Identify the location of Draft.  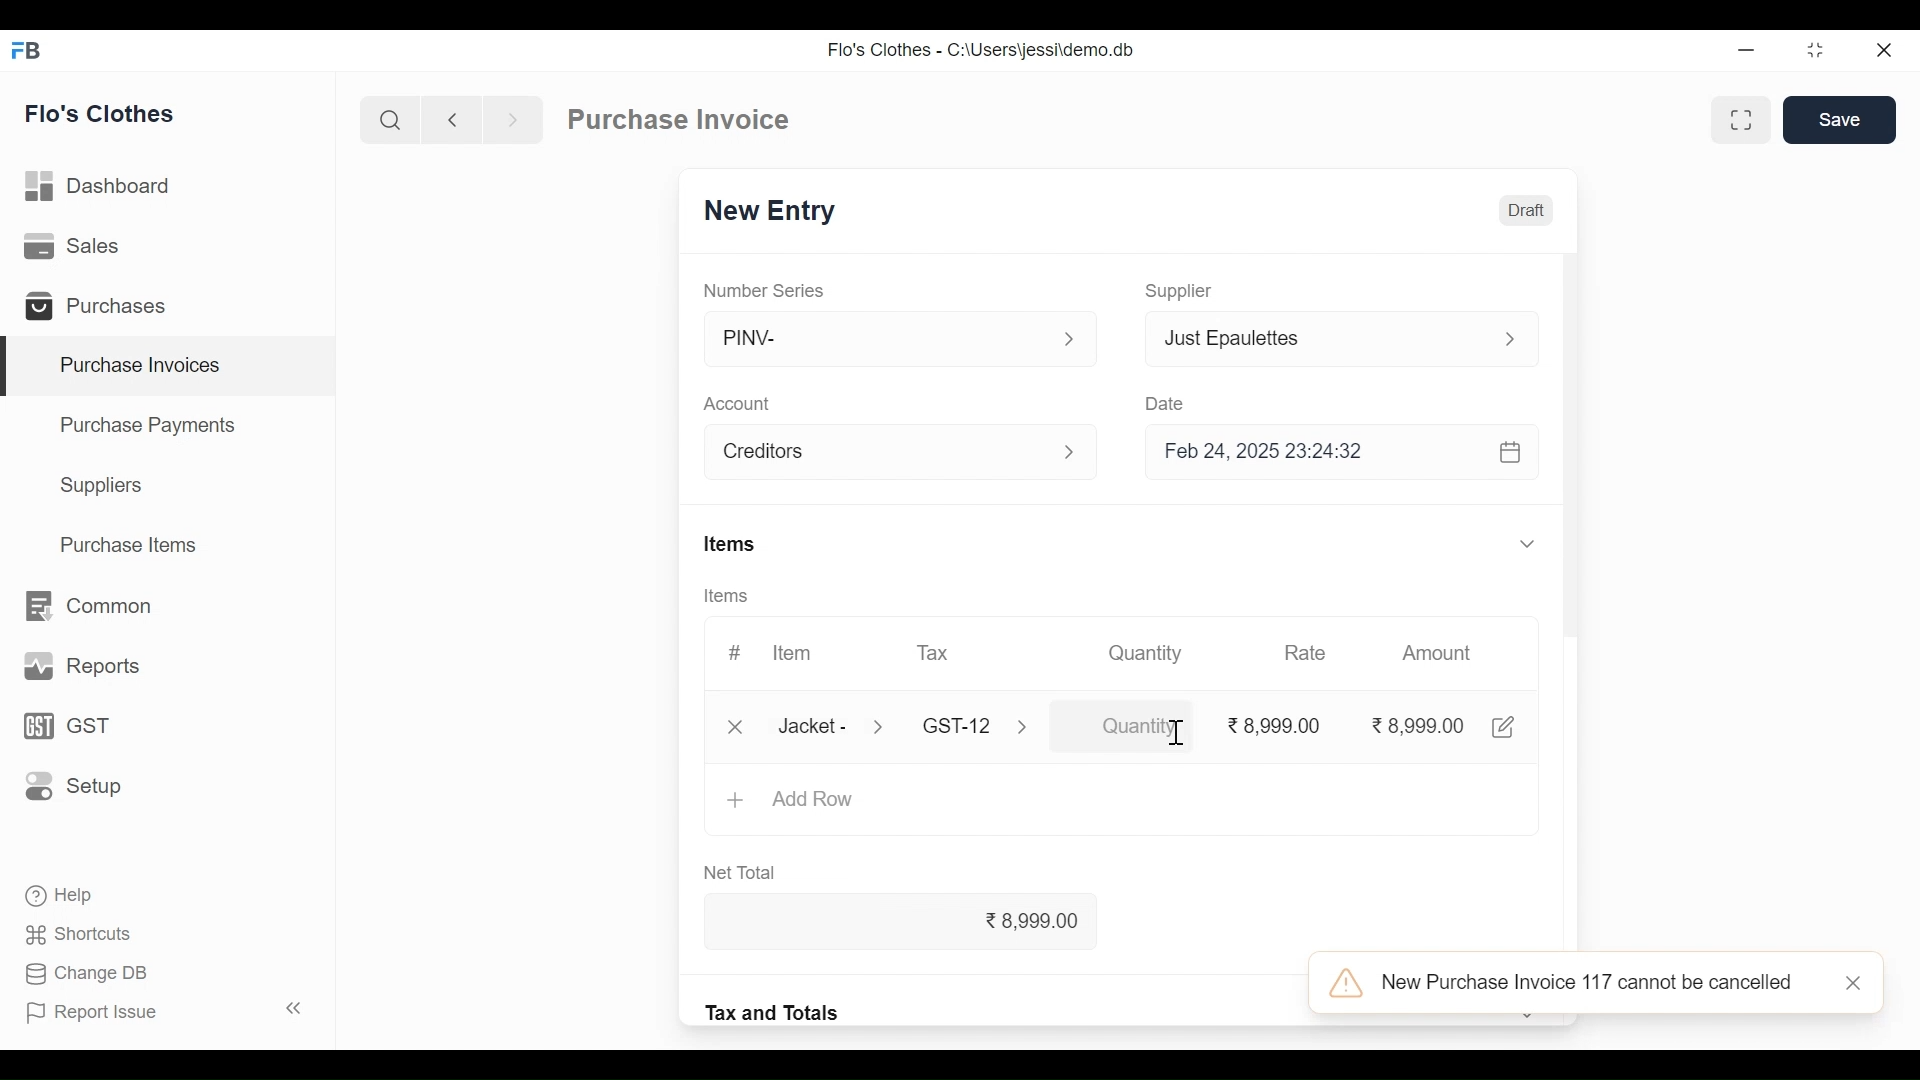
(1526, 209).